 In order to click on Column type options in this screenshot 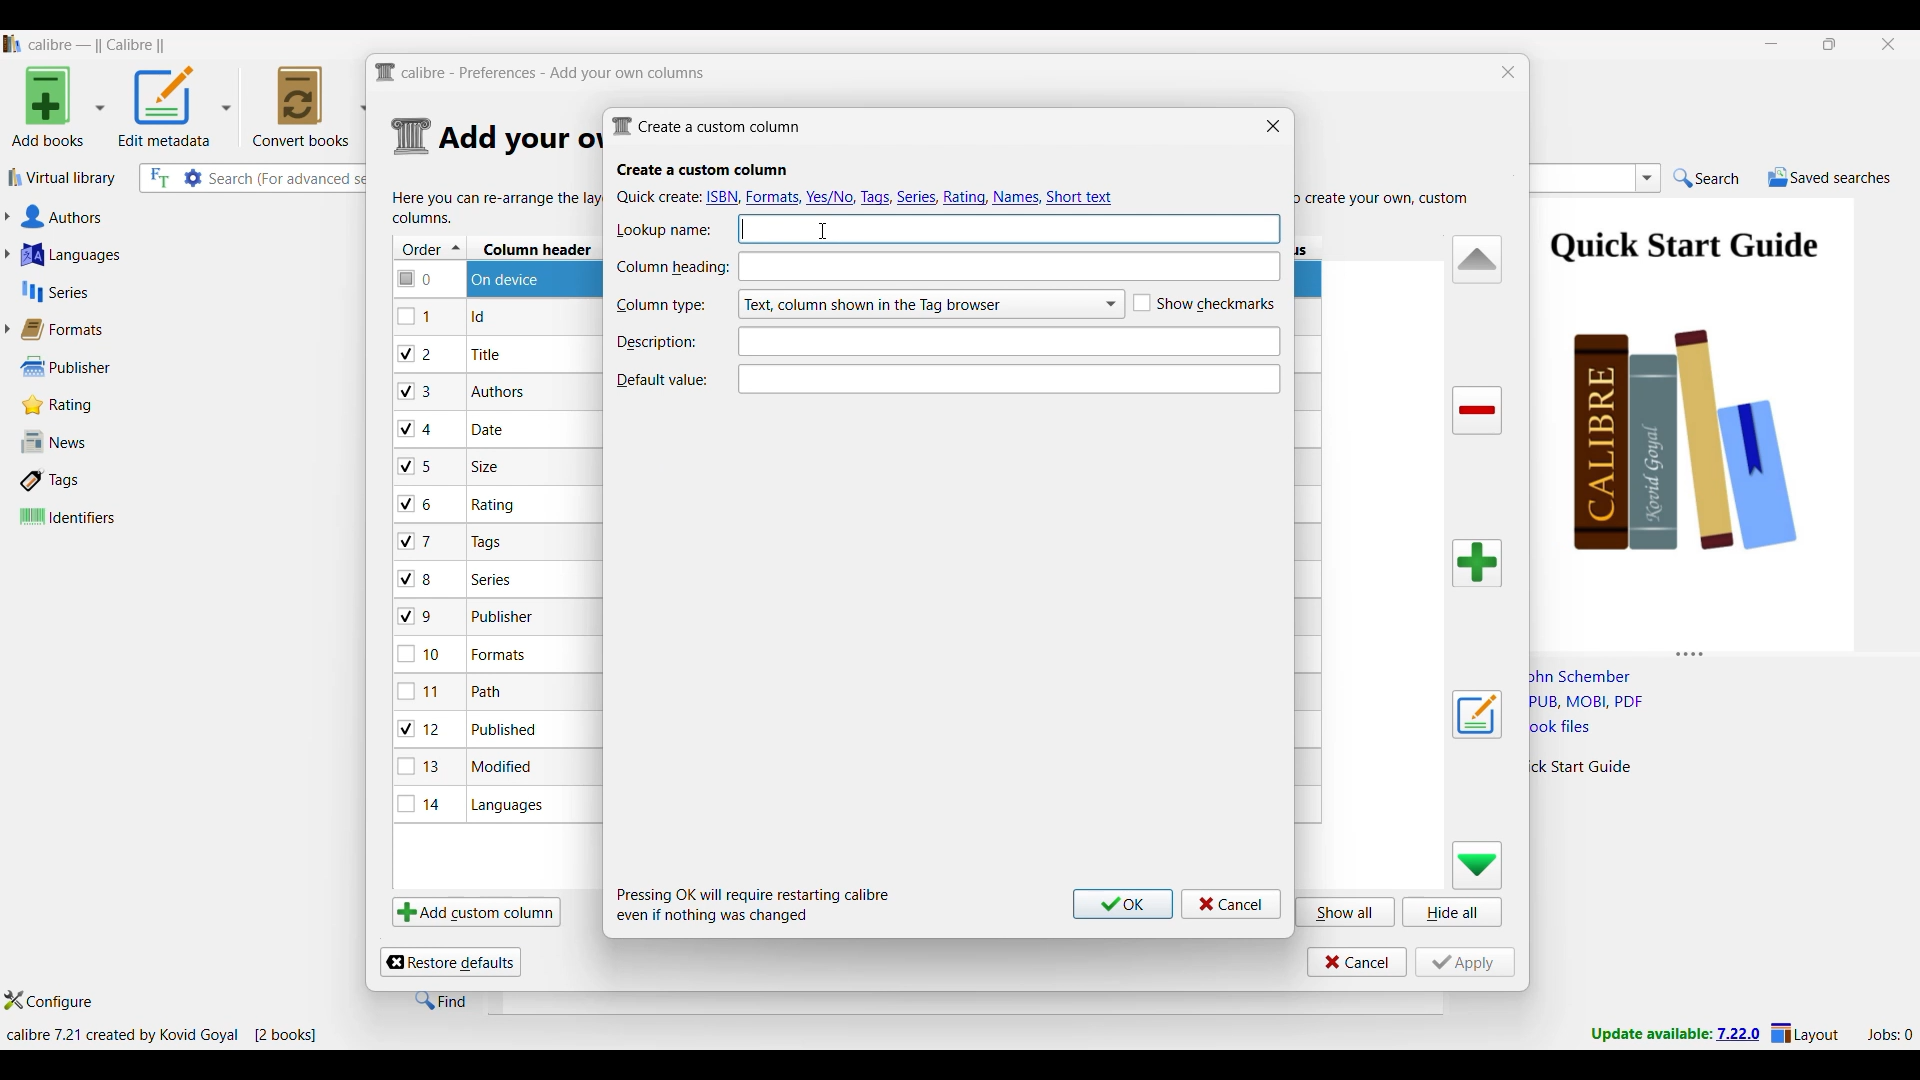, I will do `click(930, 304)`.